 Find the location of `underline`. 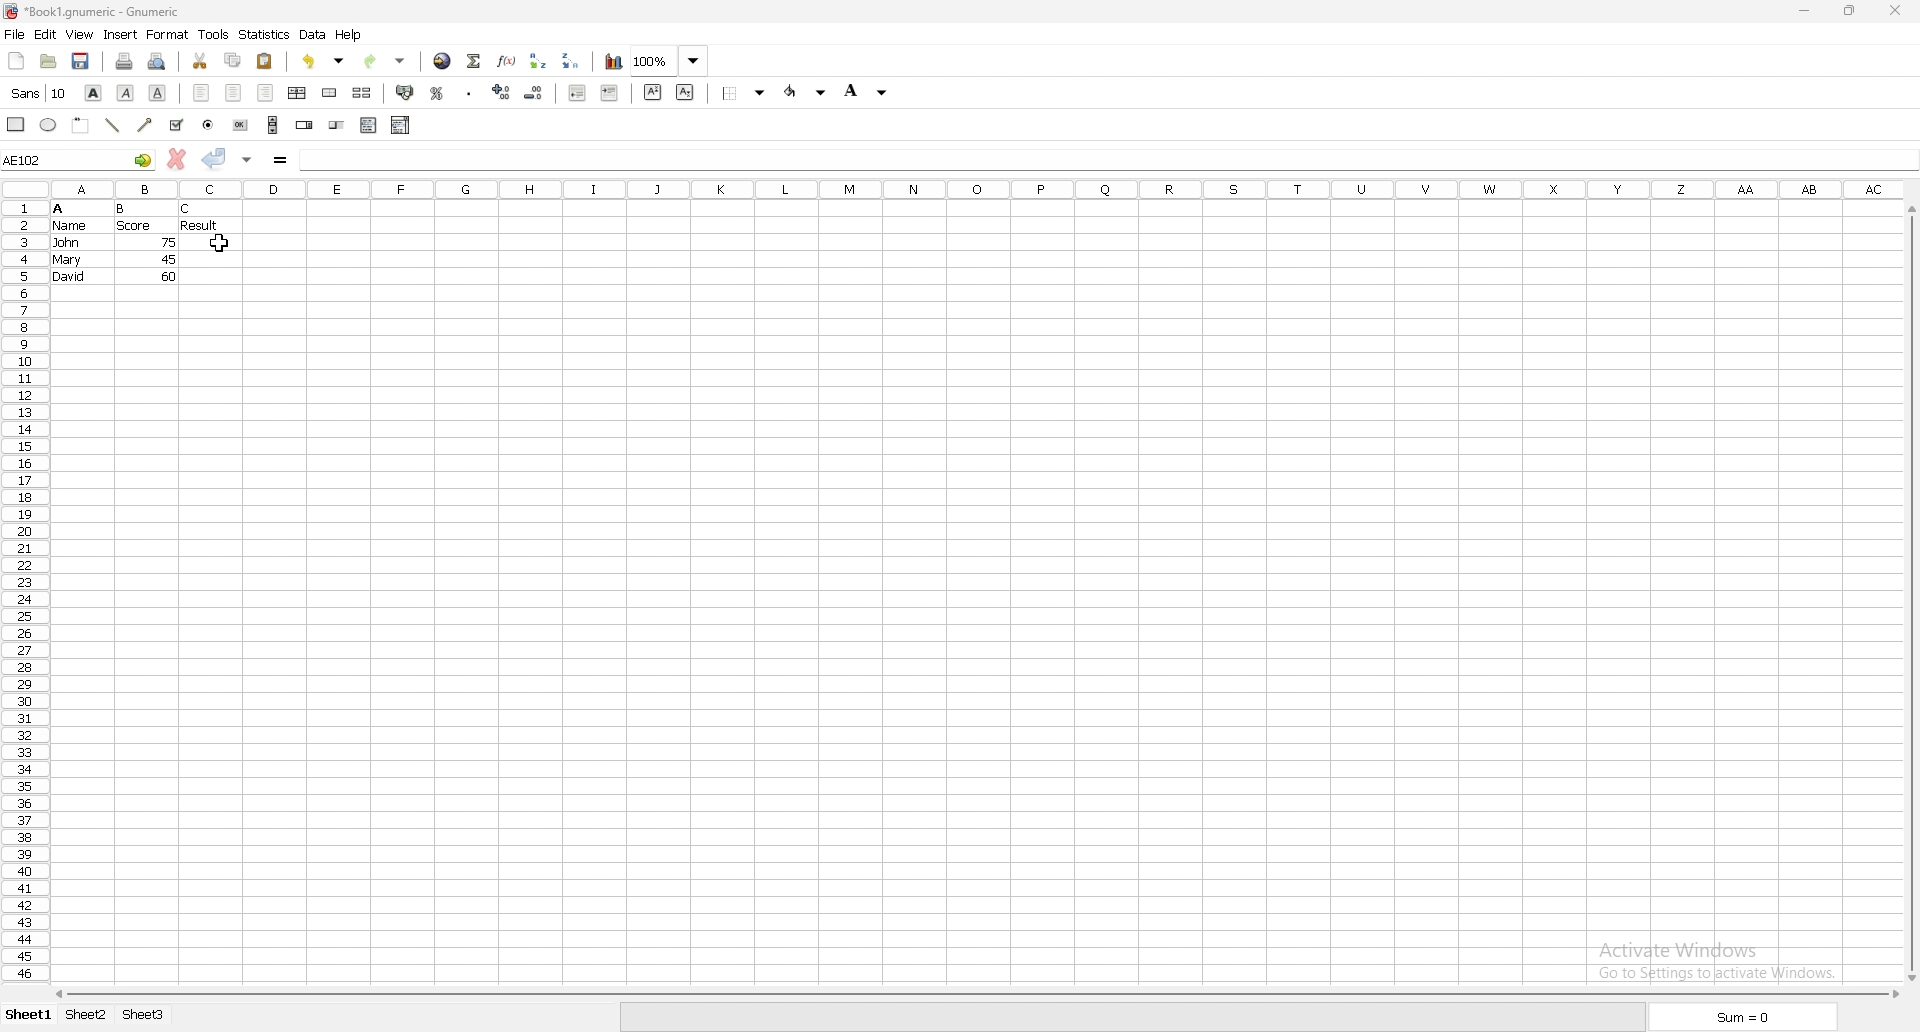

underline is located at coordinates (156, 93).